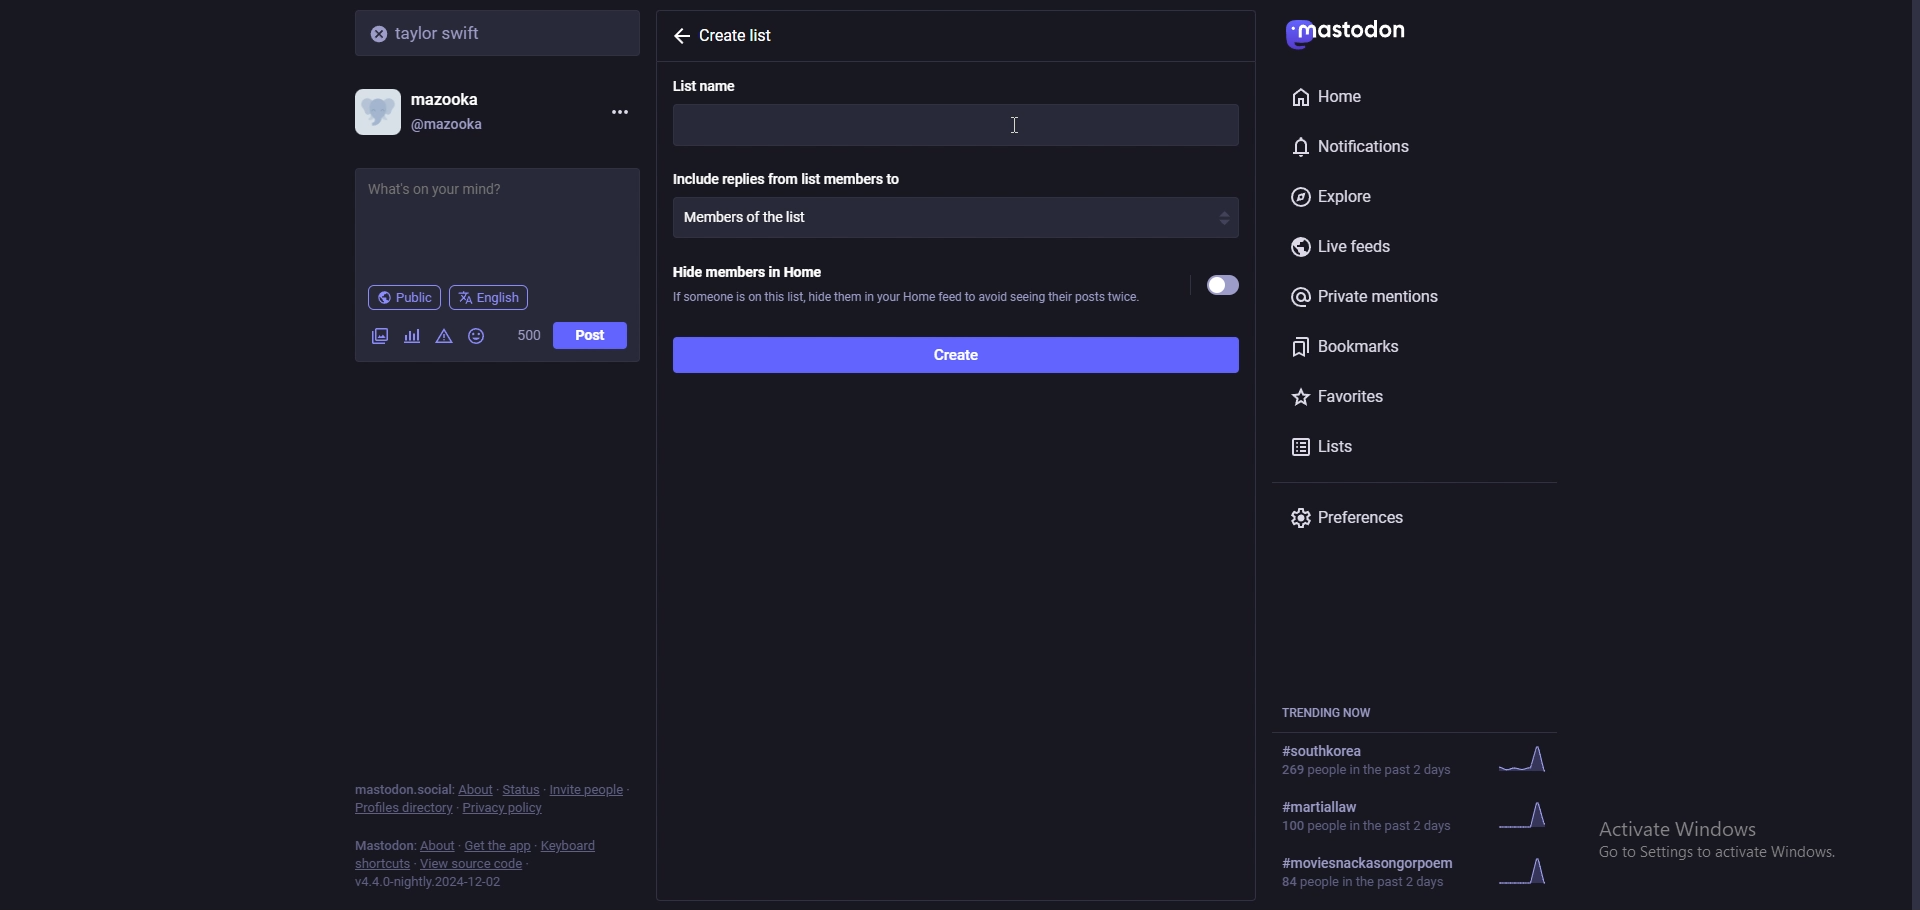 This screenshot has width=1920, height=910. I want to click on hide members in home, so click(905, 282).